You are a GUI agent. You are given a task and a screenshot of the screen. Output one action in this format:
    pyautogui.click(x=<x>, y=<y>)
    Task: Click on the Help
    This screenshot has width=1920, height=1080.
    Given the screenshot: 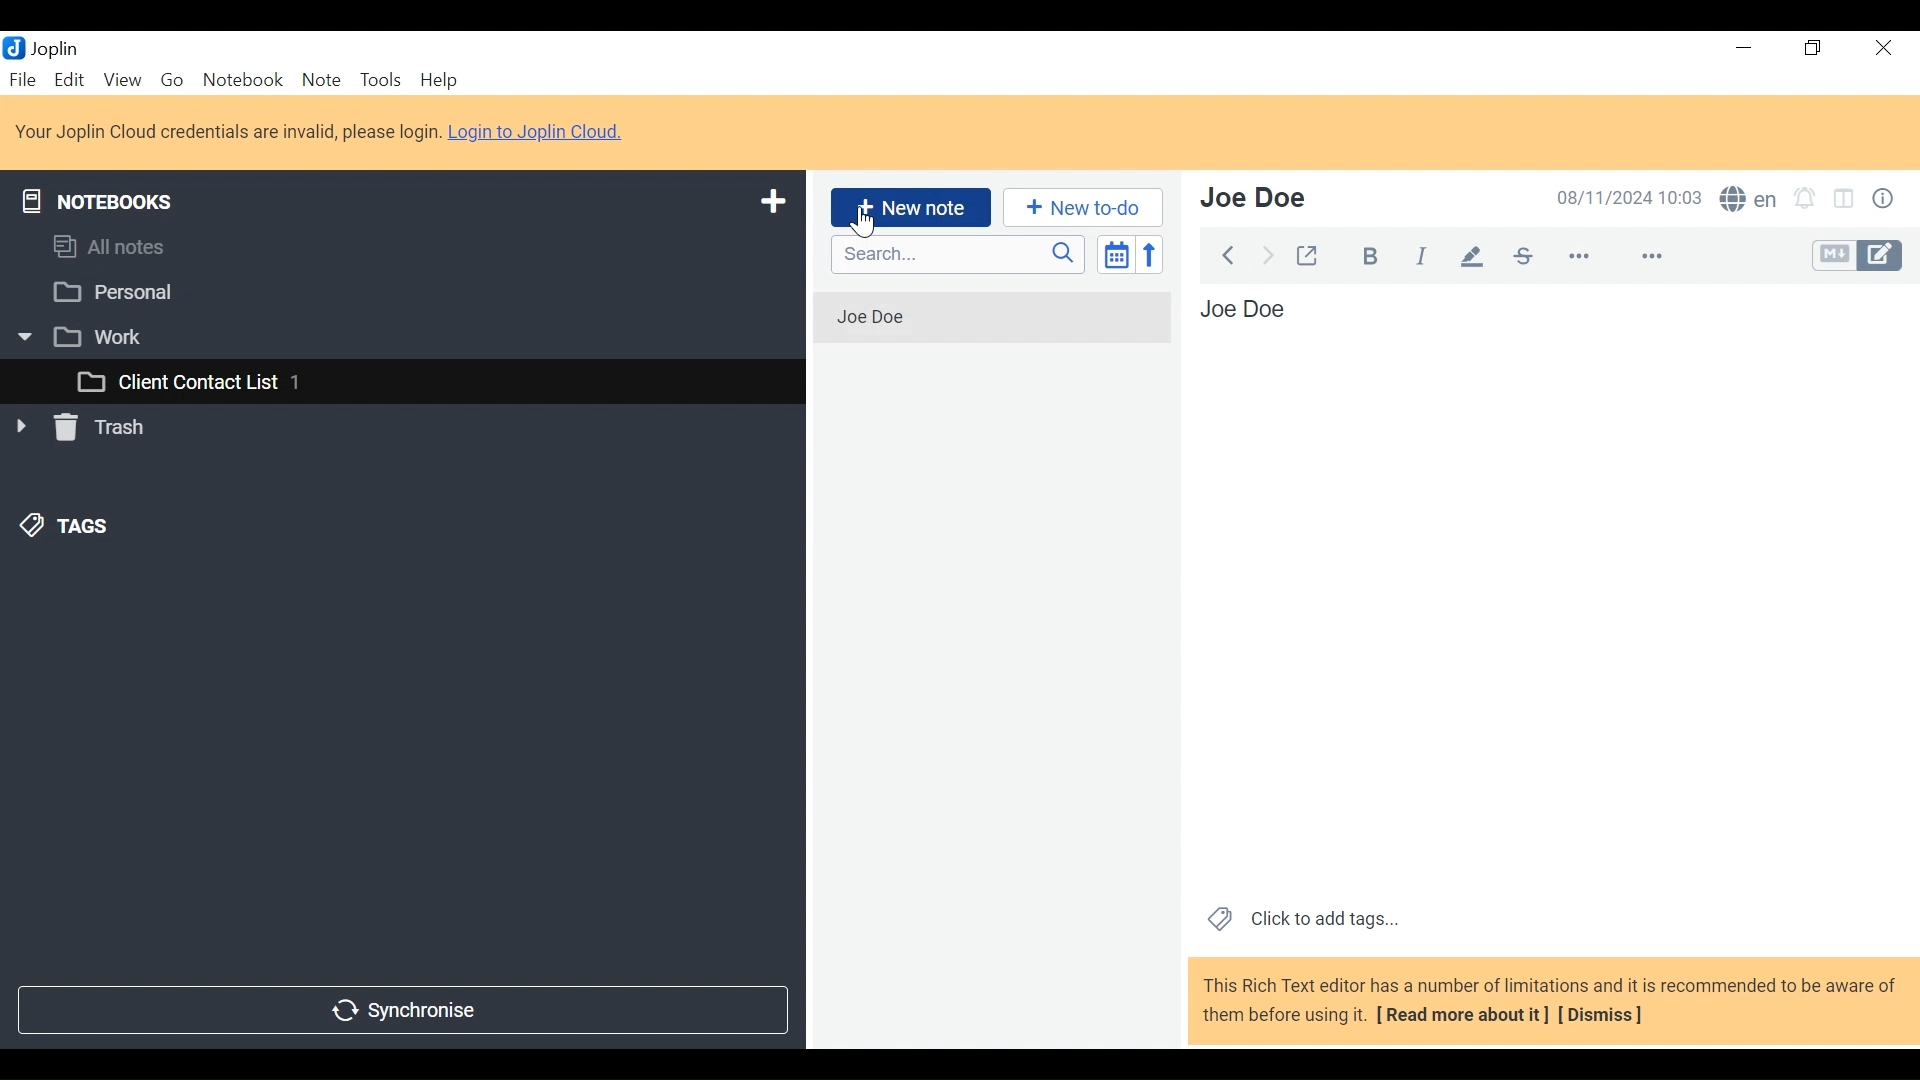 What is the action you would take?
    pyautogui.click(x=436, y=80)
    